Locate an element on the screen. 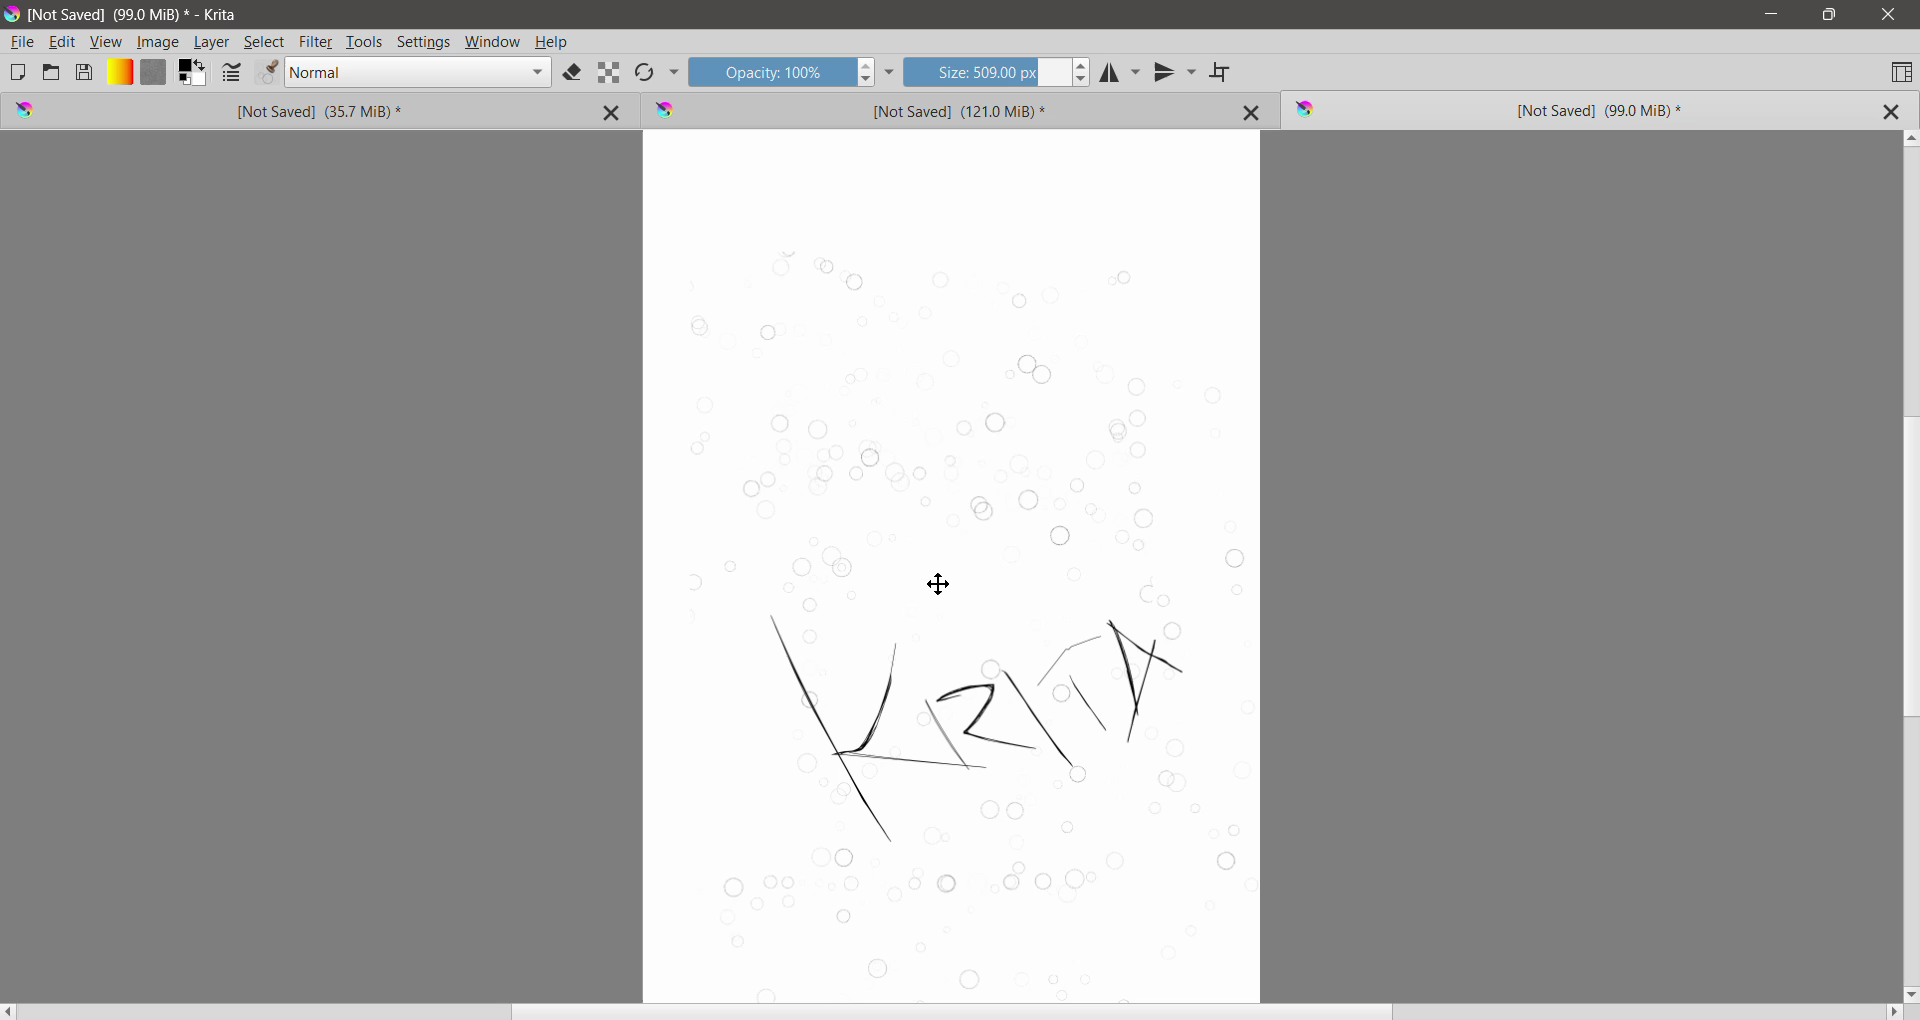 The width and height of the screenshot is (1920, 1020). Image is located at coordinates (158, 43).